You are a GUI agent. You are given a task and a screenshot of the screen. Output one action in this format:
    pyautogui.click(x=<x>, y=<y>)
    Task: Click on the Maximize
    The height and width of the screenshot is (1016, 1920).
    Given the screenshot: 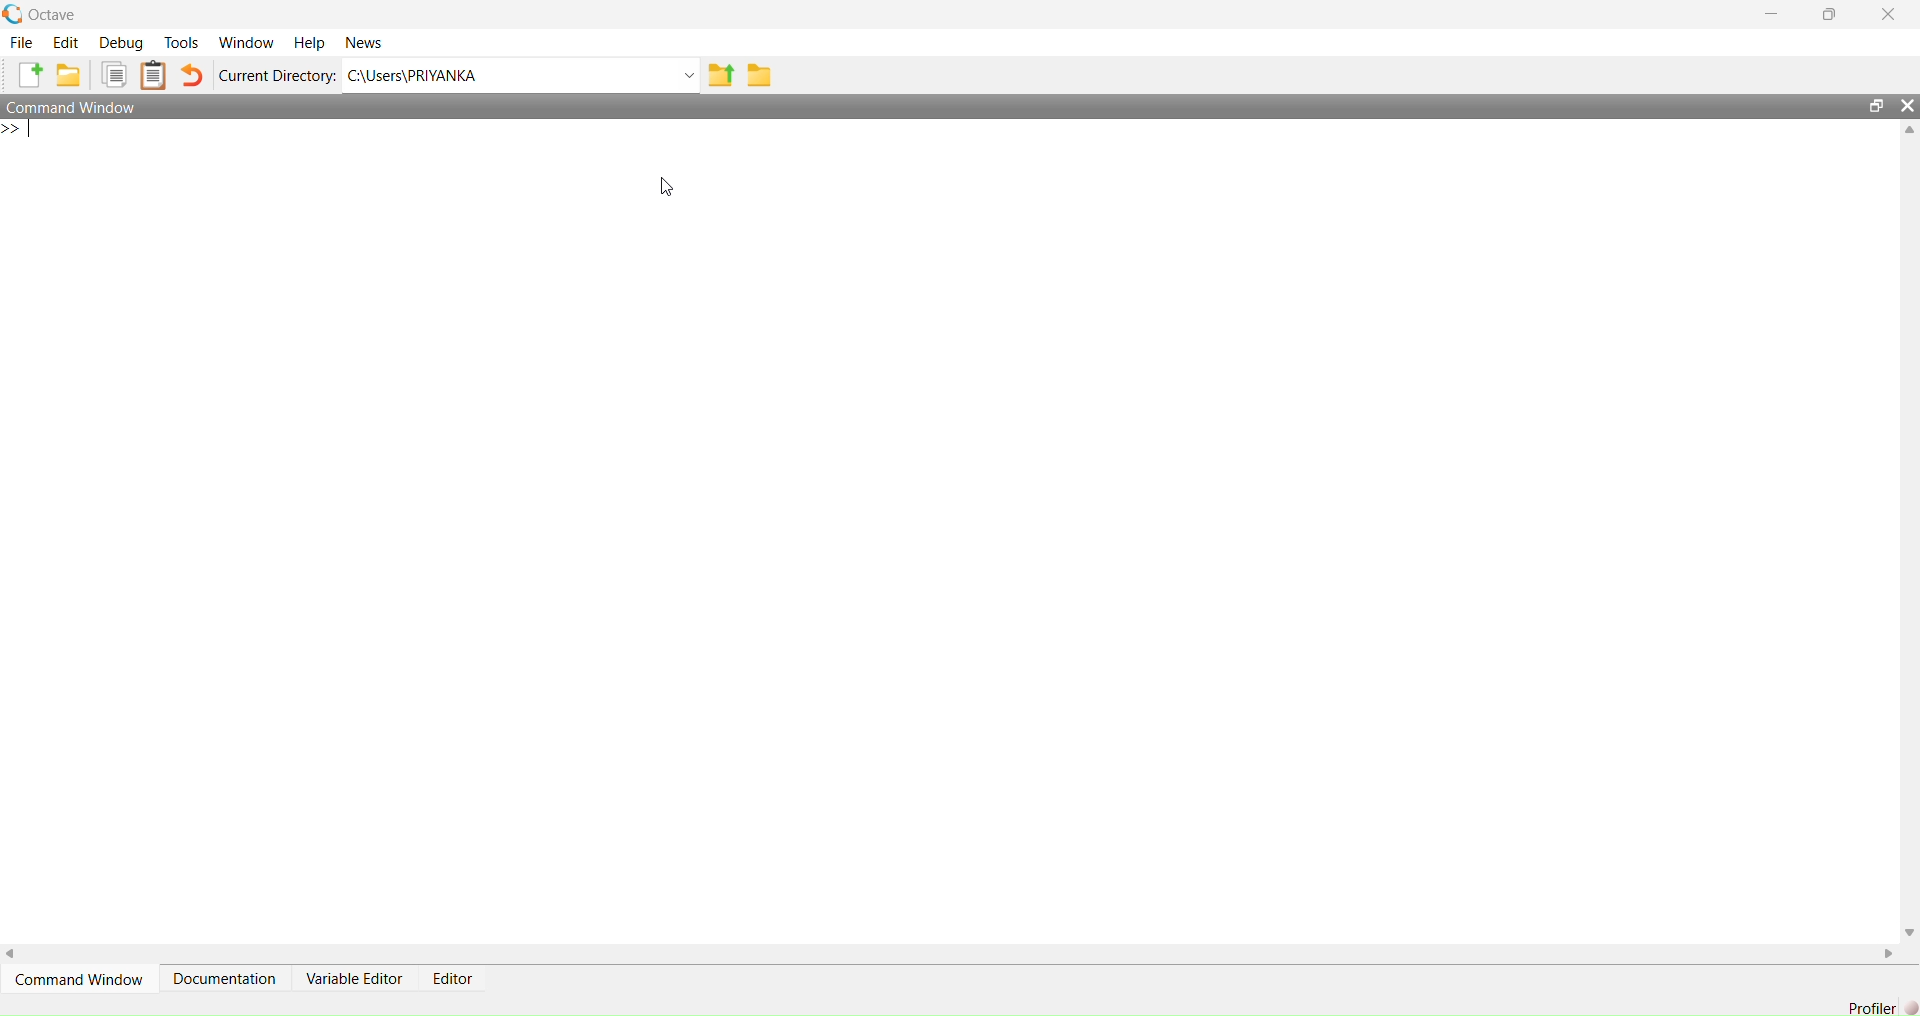 What is the action you would take?
    pyautogui.click(x=1832, y=11)
    